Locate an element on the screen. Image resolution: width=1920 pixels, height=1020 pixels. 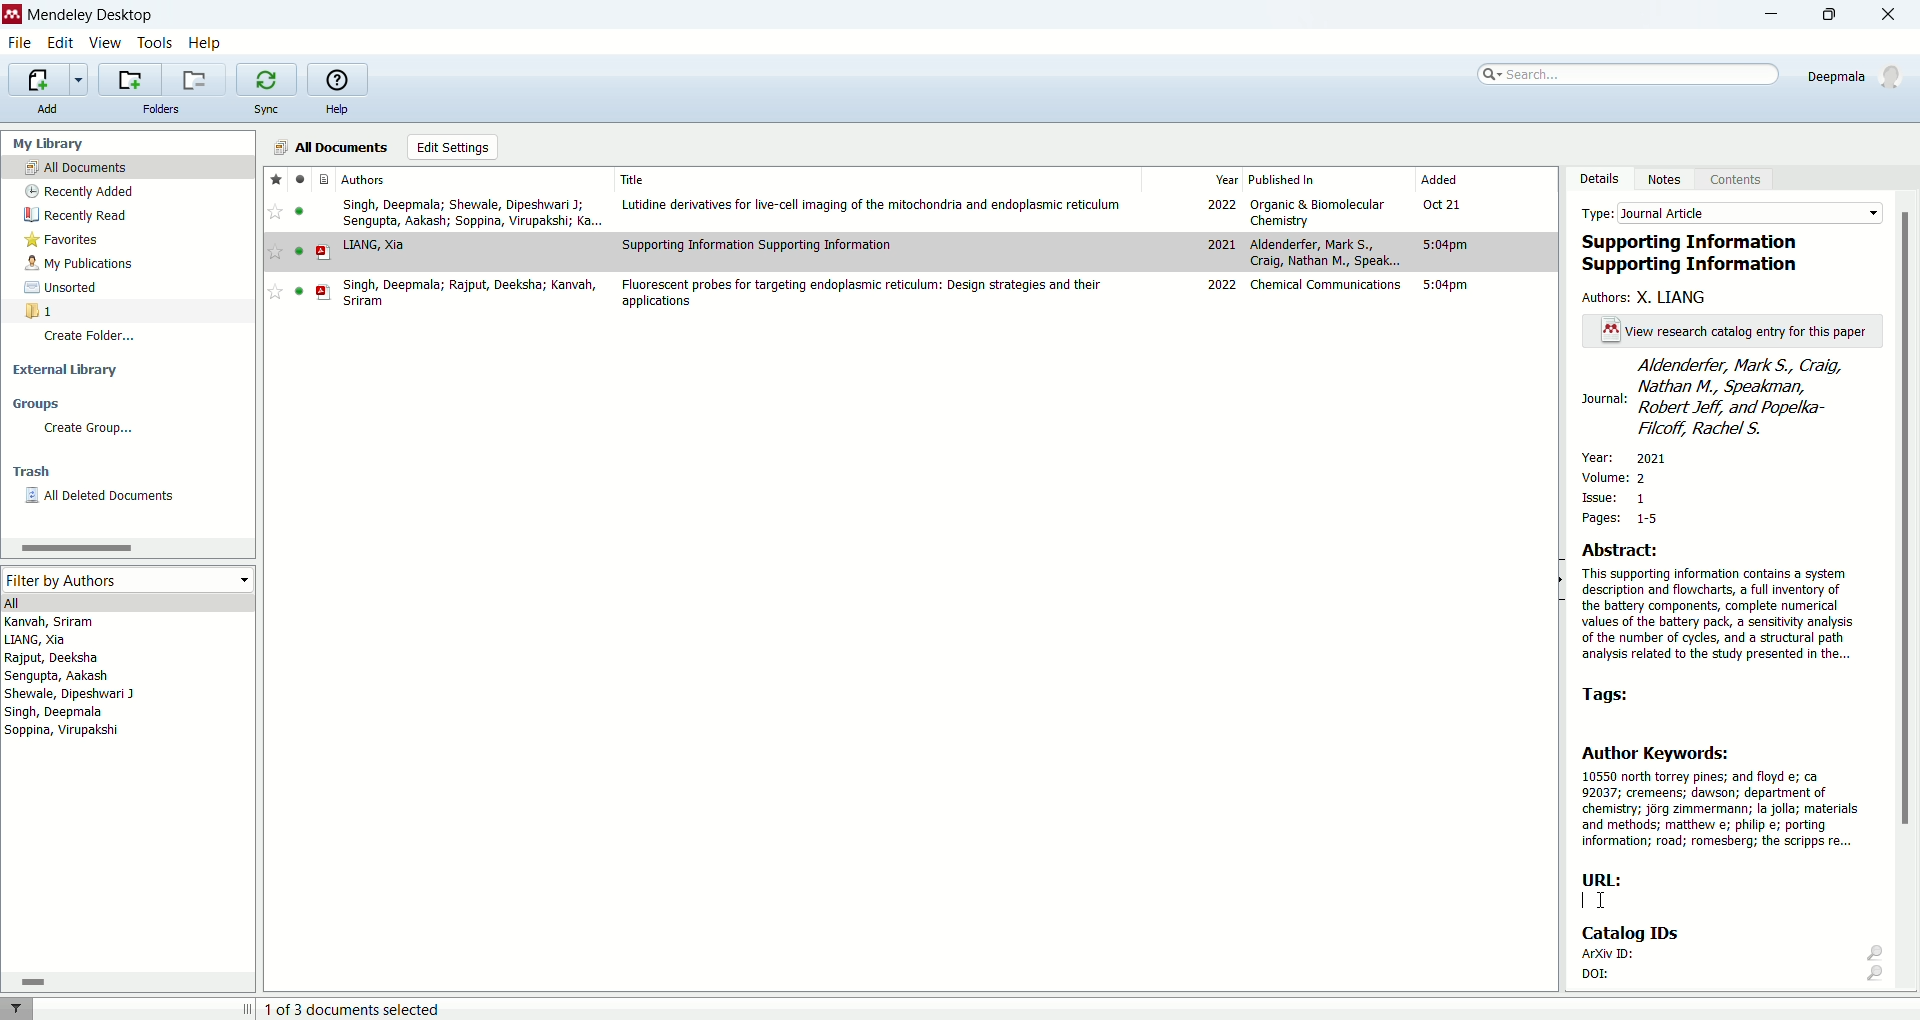
sync is located at coordinates (270, 109).